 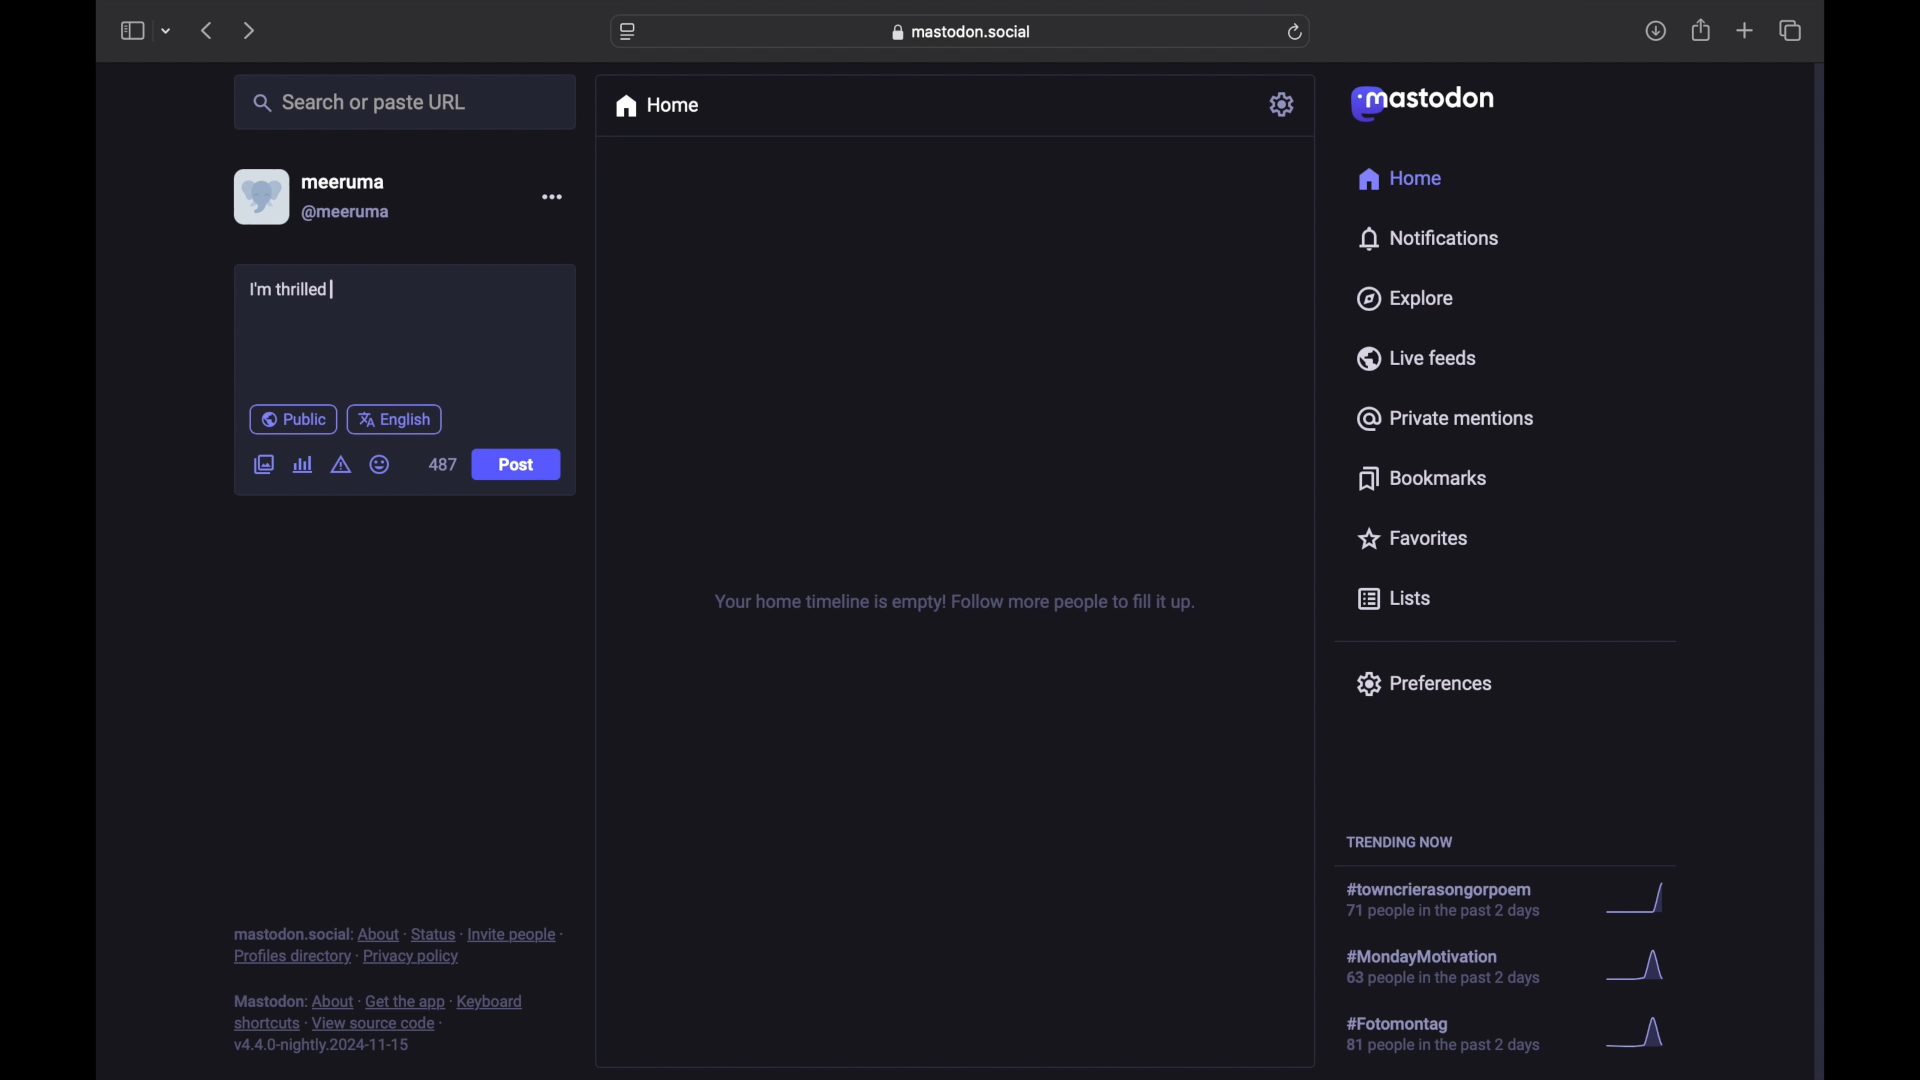 I want to click on website settings, so click(x=628, y=33).